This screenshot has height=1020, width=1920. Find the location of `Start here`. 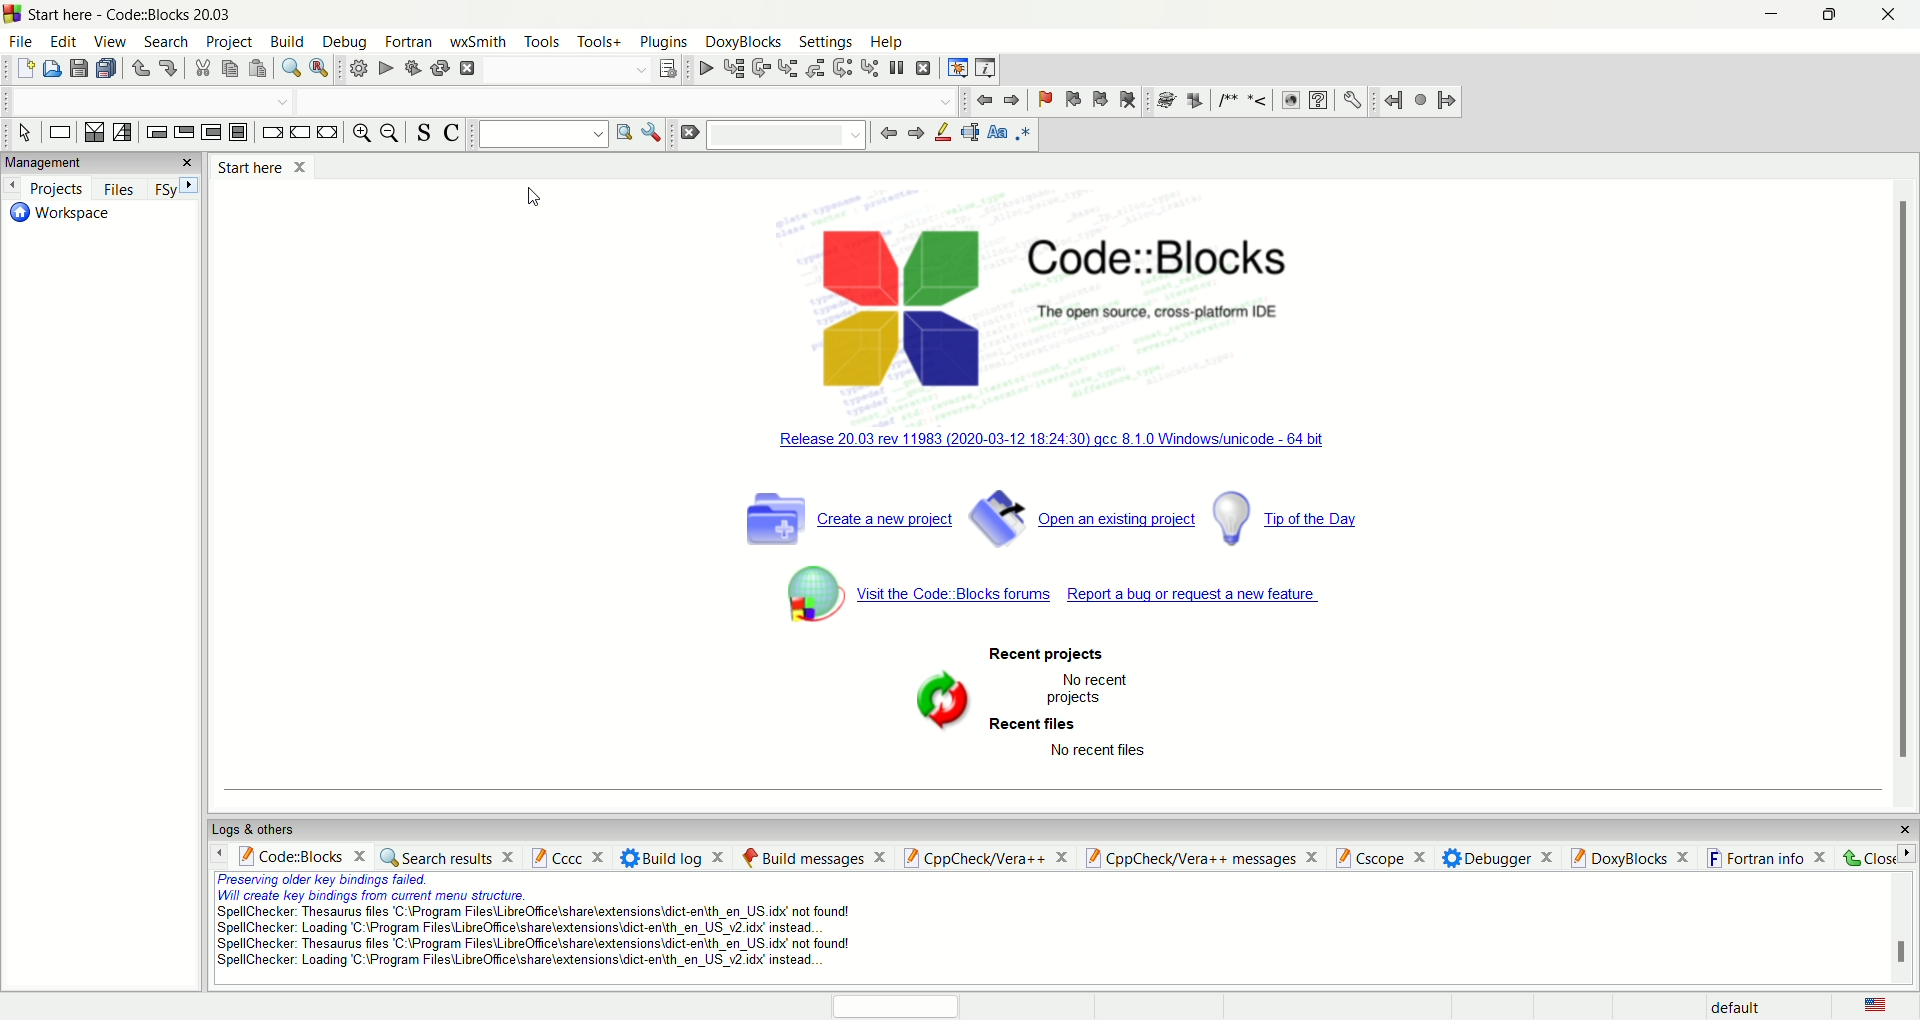

Start here is located at coordinates (269, 167).